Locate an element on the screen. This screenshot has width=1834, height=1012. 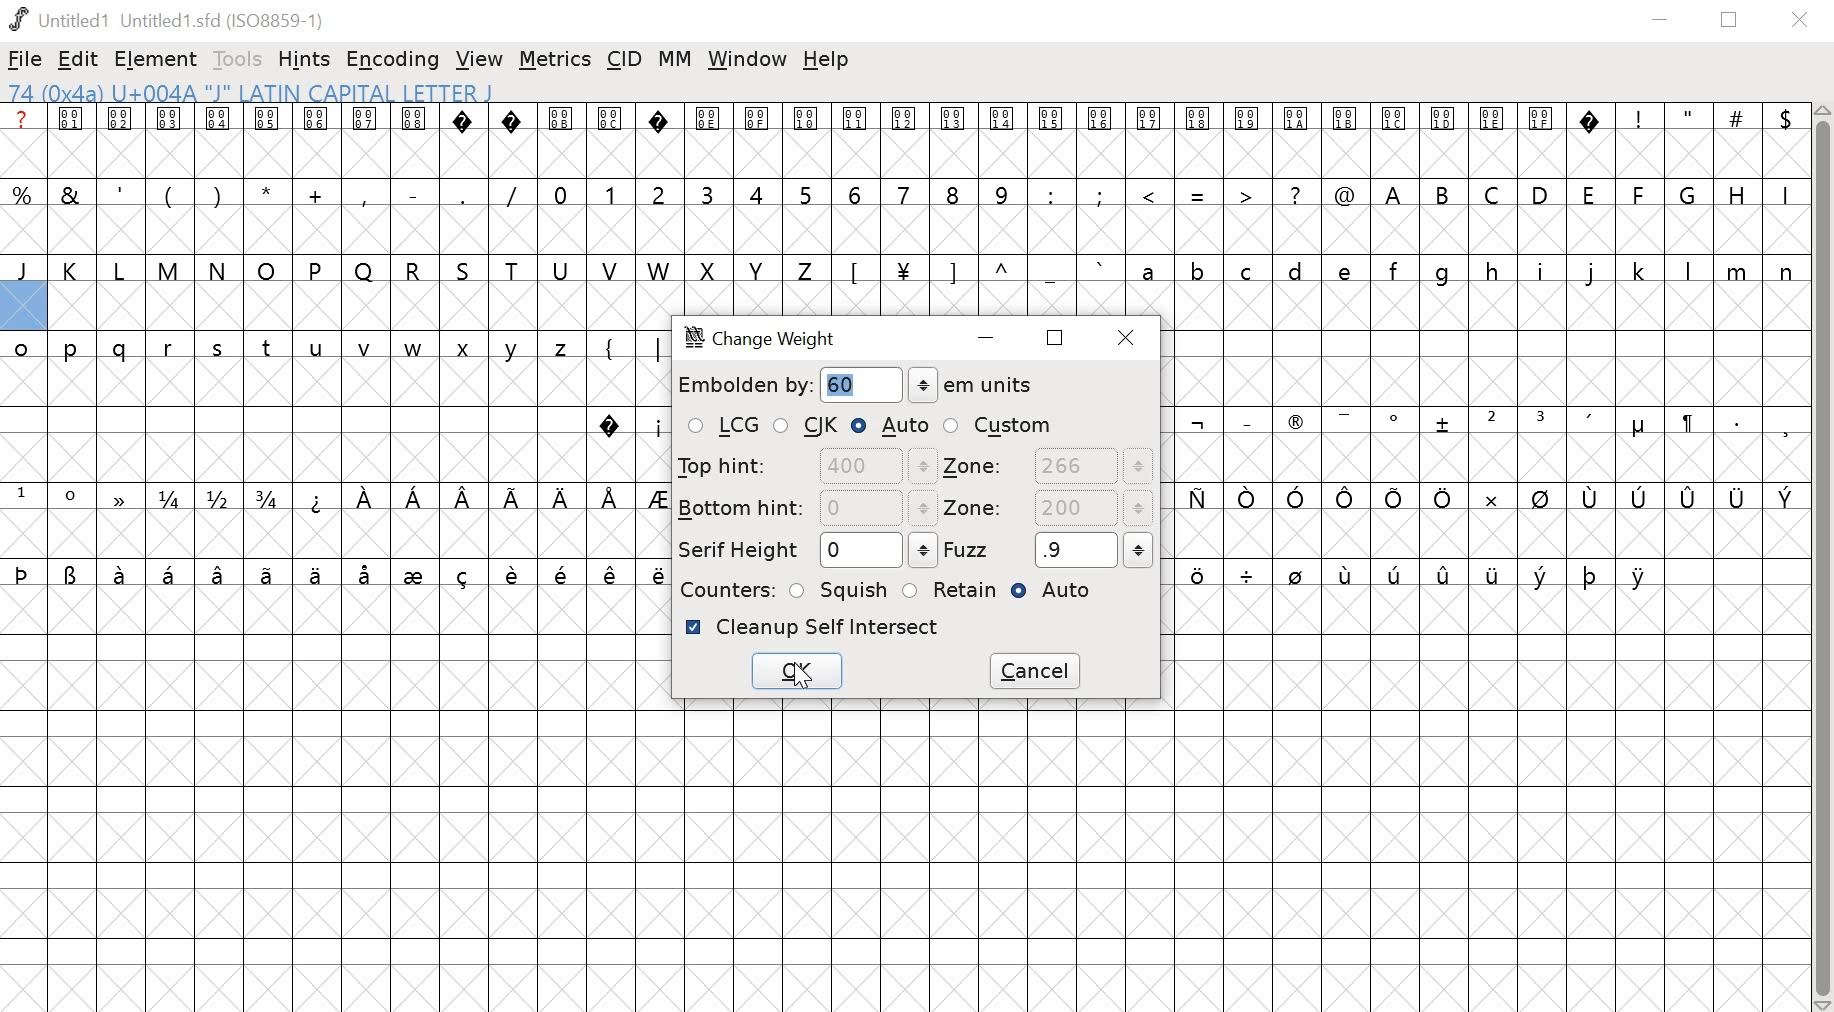
AUTO is located at coordinates (1059, 593).